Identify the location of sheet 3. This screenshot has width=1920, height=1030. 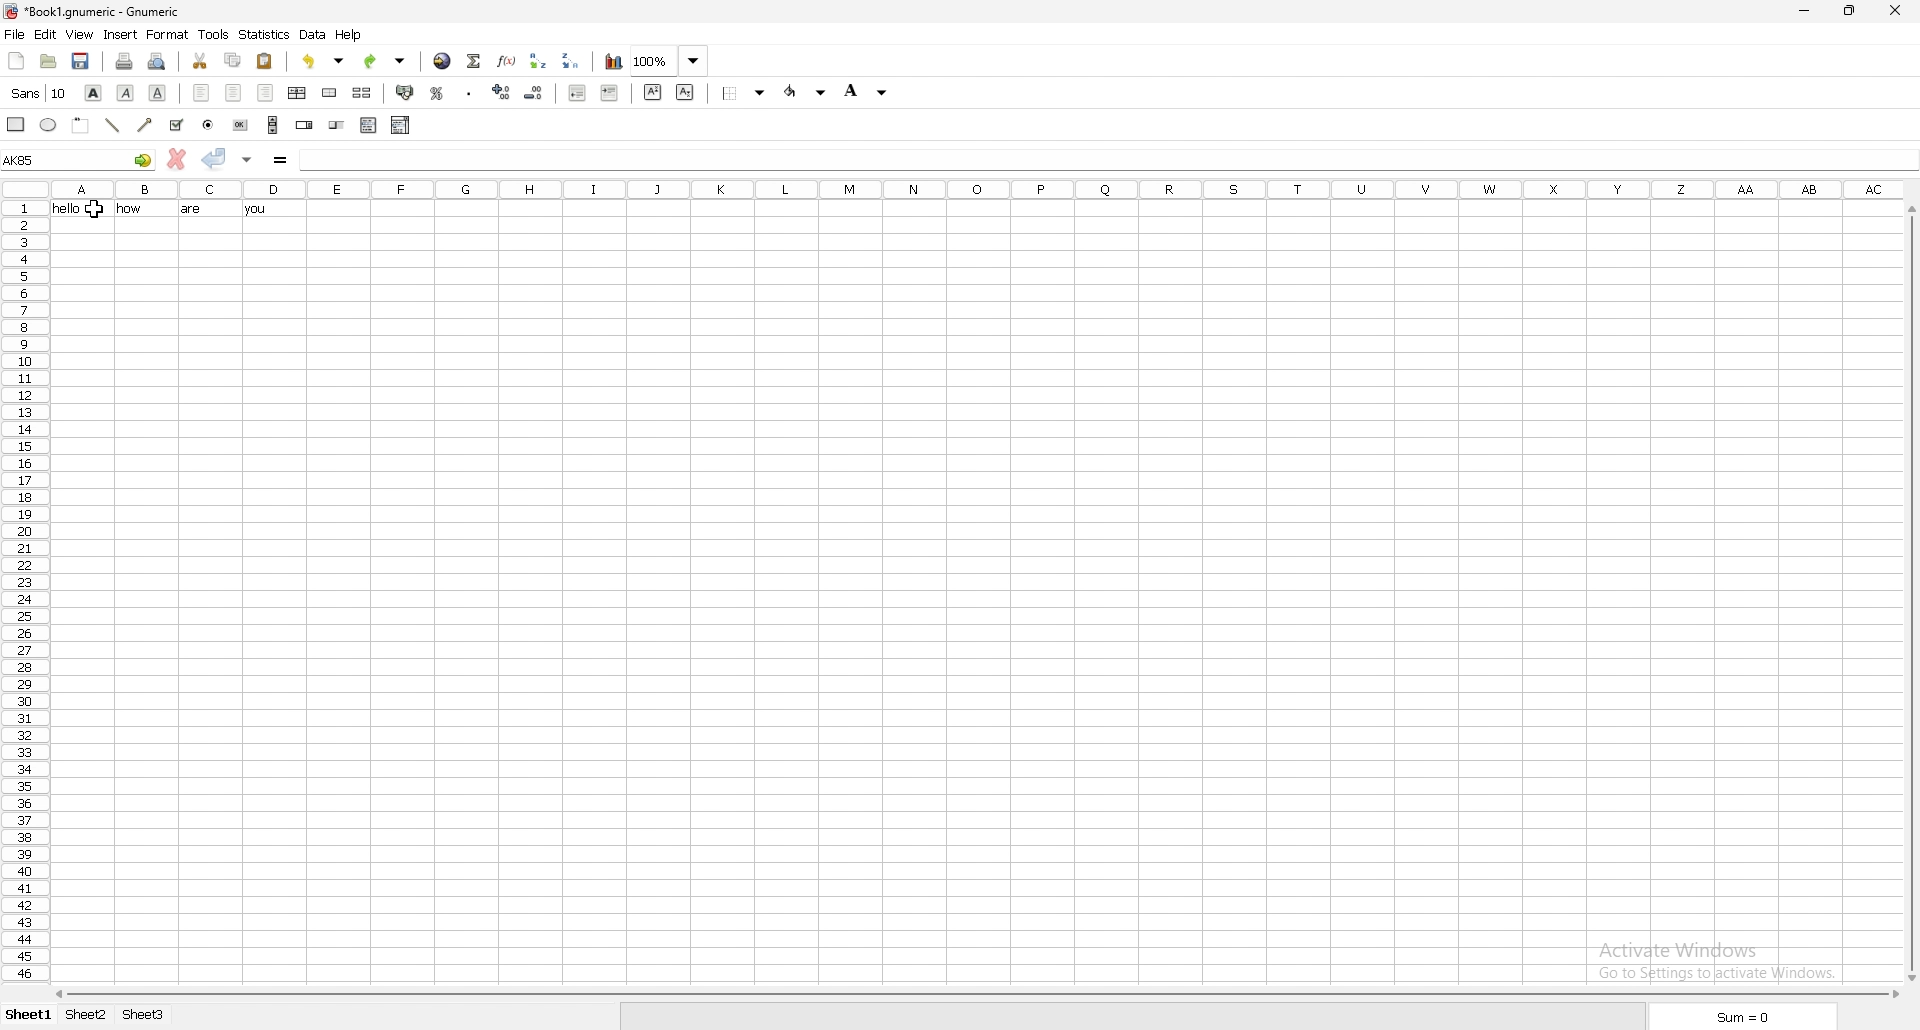
(145, 1015).